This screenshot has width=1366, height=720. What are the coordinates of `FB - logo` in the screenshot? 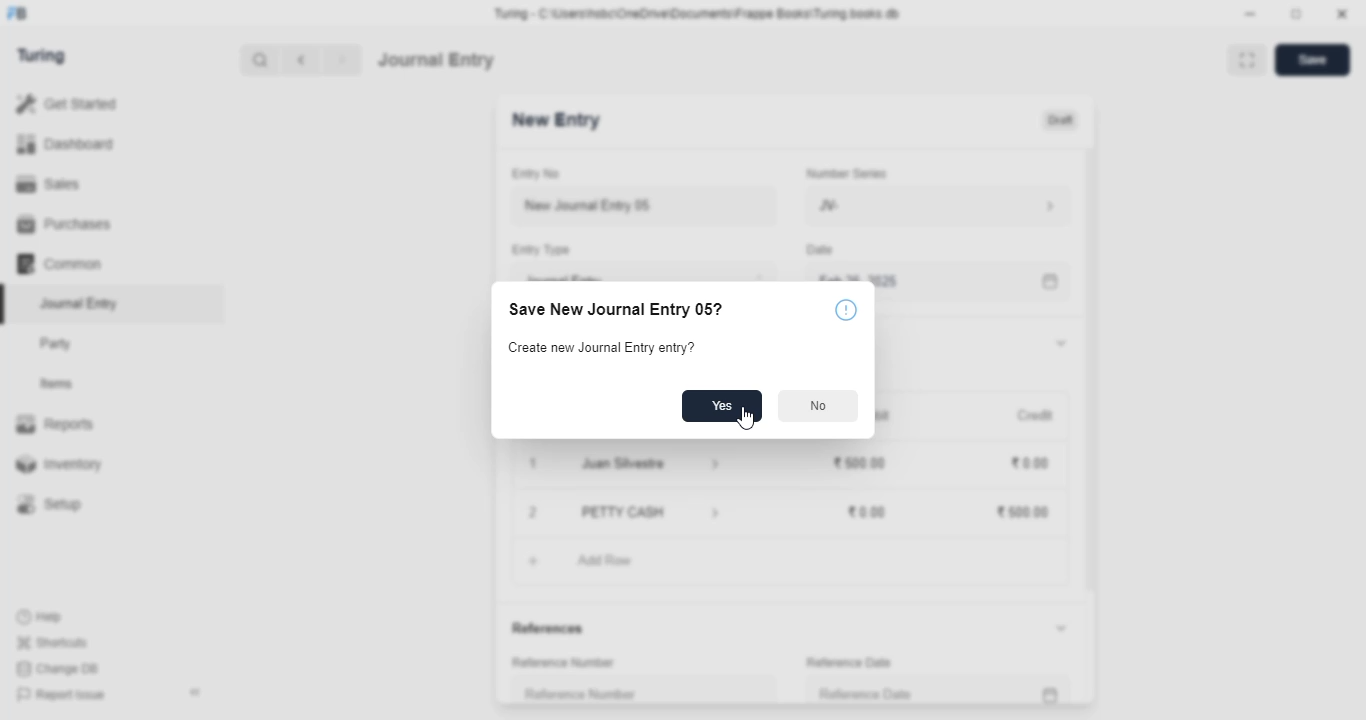 It's located at (17, 13).